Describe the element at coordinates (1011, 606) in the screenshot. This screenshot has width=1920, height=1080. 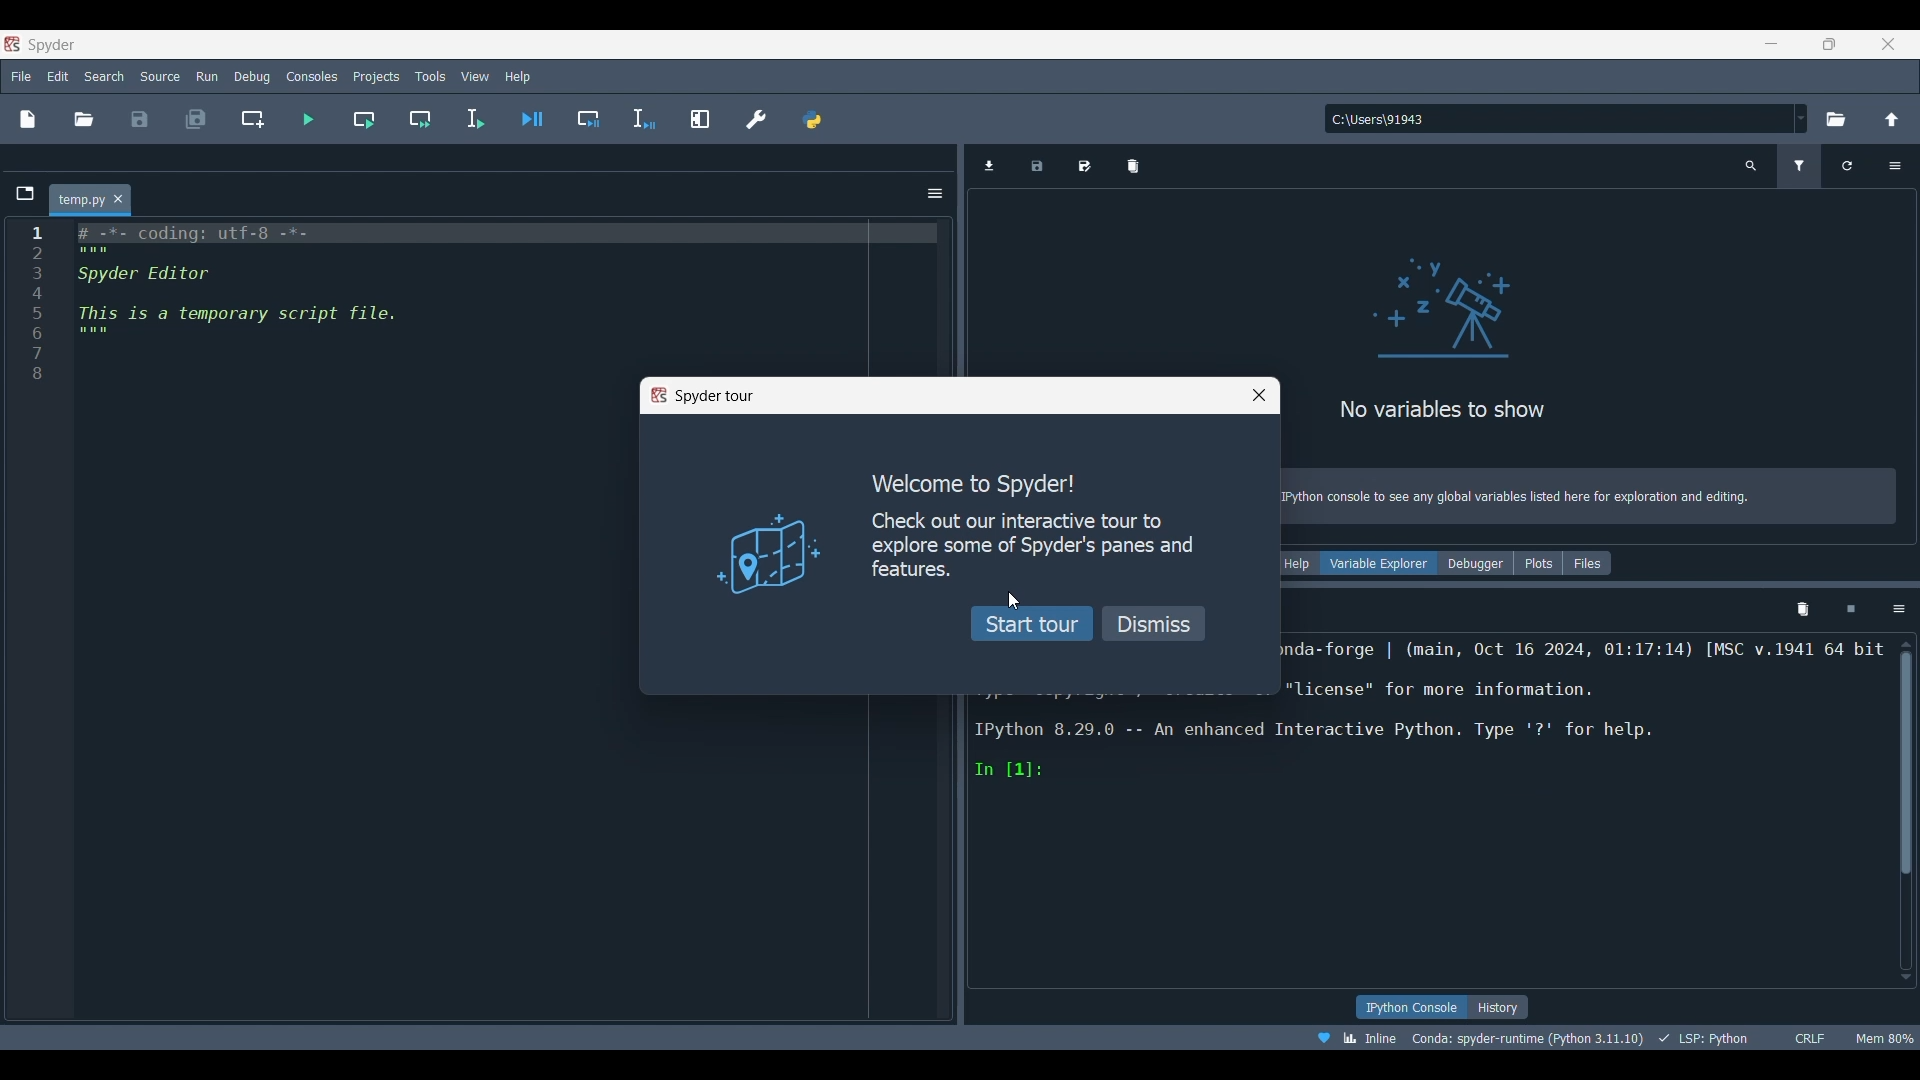
I see `cursor` at that location.